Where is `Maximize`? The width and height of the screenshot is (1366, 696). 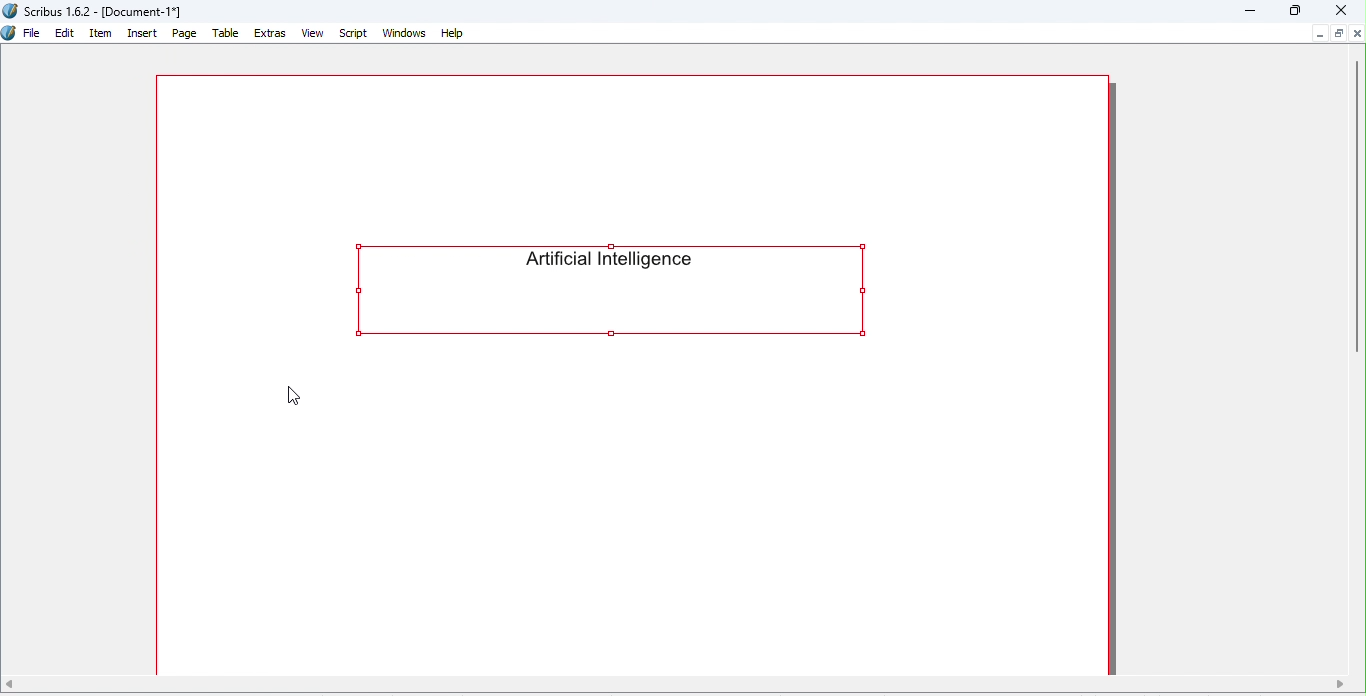
Maximize is located at coordinates (1339, 34).